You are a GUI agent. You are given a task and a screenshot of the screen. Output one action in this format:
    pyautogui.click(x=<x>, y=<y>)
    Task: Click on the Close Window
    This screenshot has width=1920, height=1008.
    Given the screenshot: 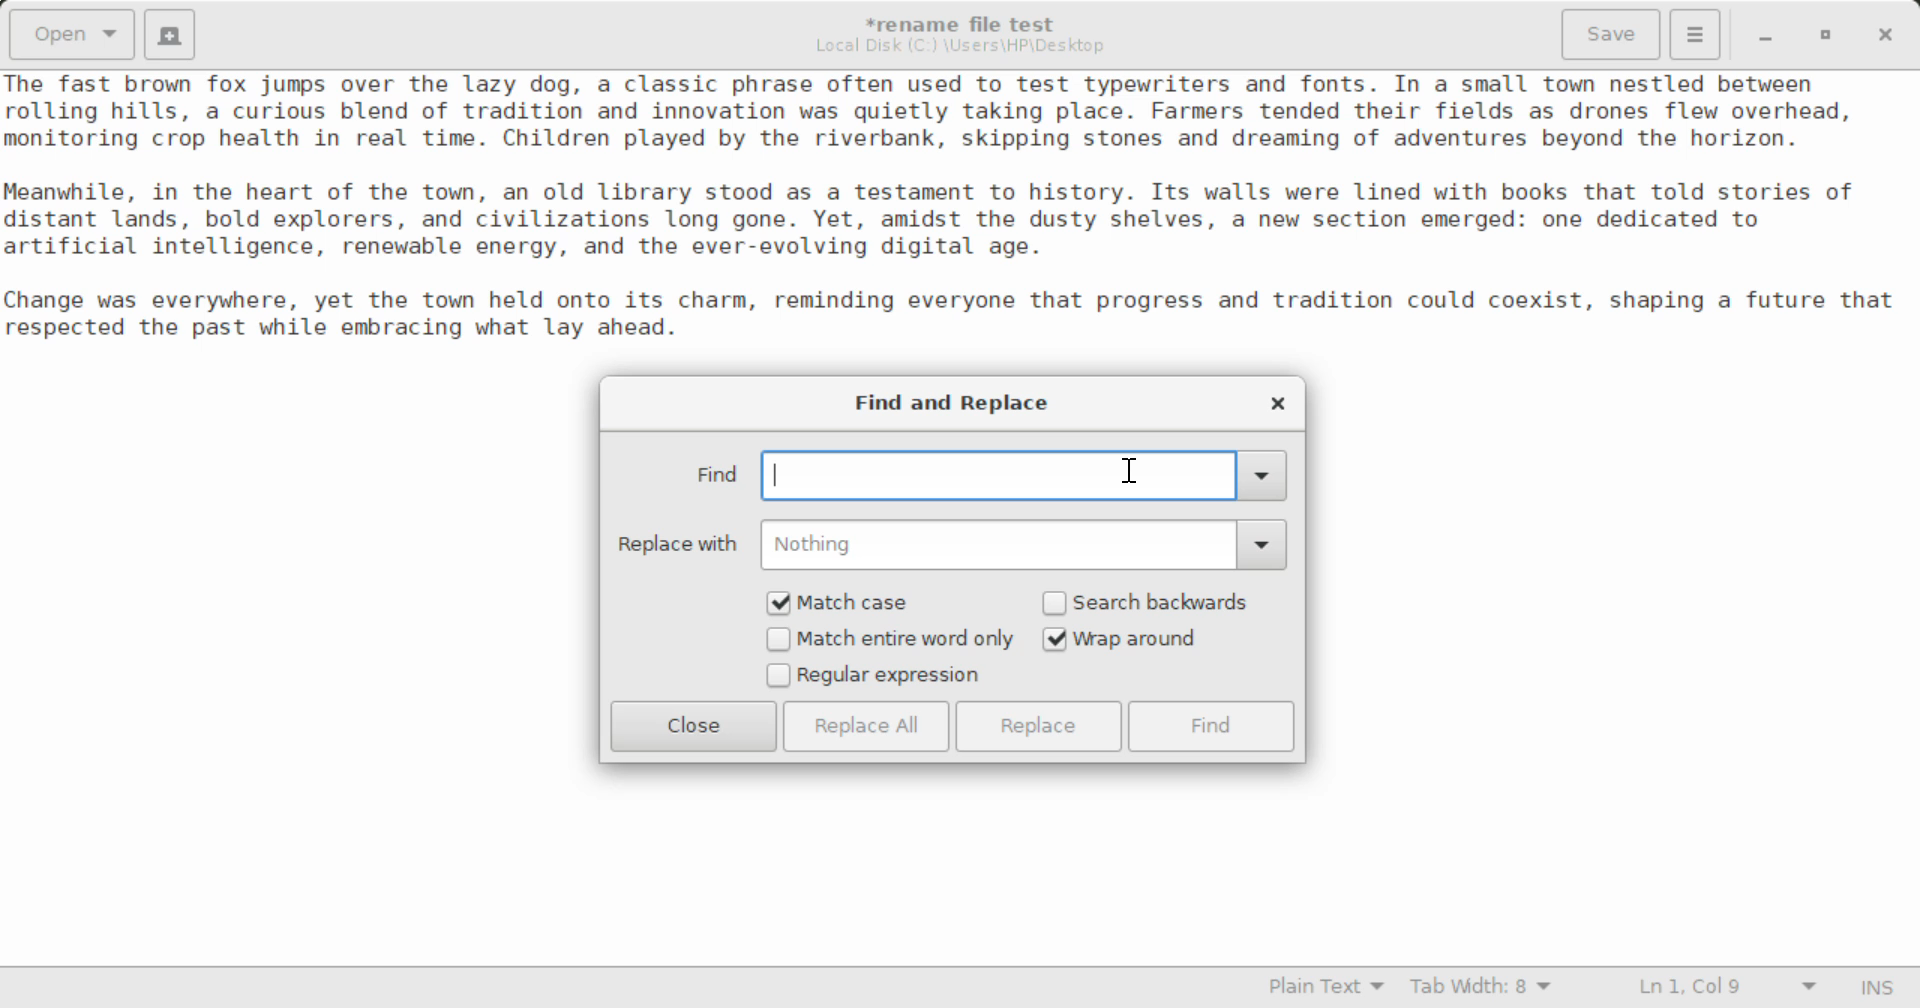 What is the action you would take?
    pyautogui.click(x=1882, y=34)
    